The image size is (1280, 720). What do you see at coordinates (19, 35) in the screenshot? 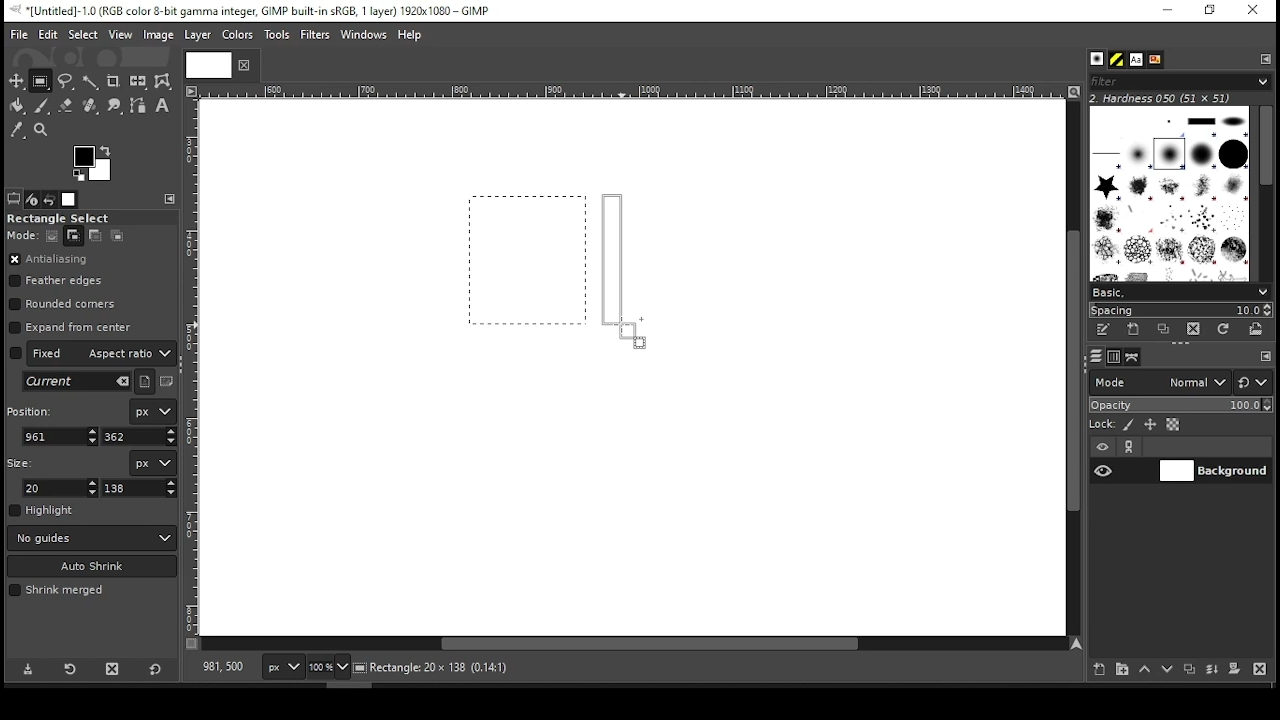
I see `file` at bounding box center [19, 35].